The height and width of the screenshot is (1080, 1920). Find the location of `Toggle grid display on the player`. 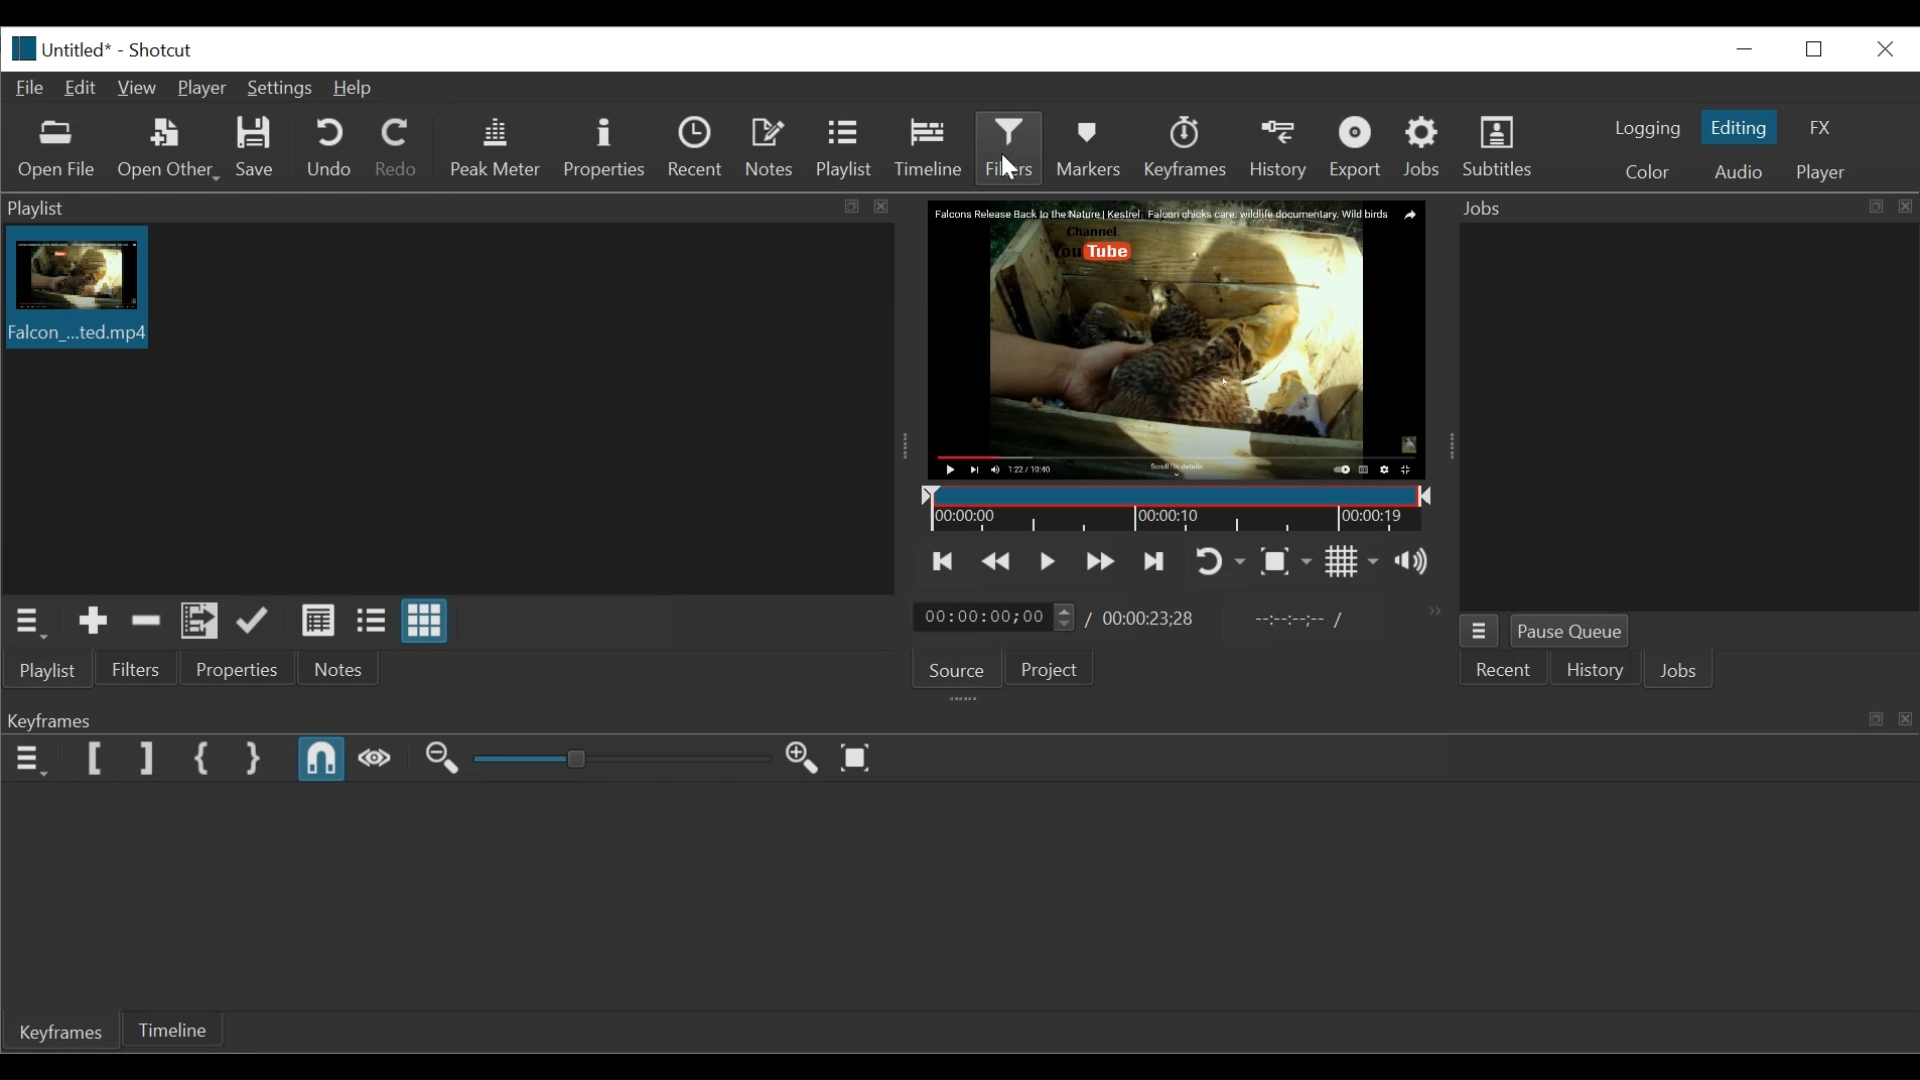

Toggle grid display on the player is located at coordinates (1353, 562).